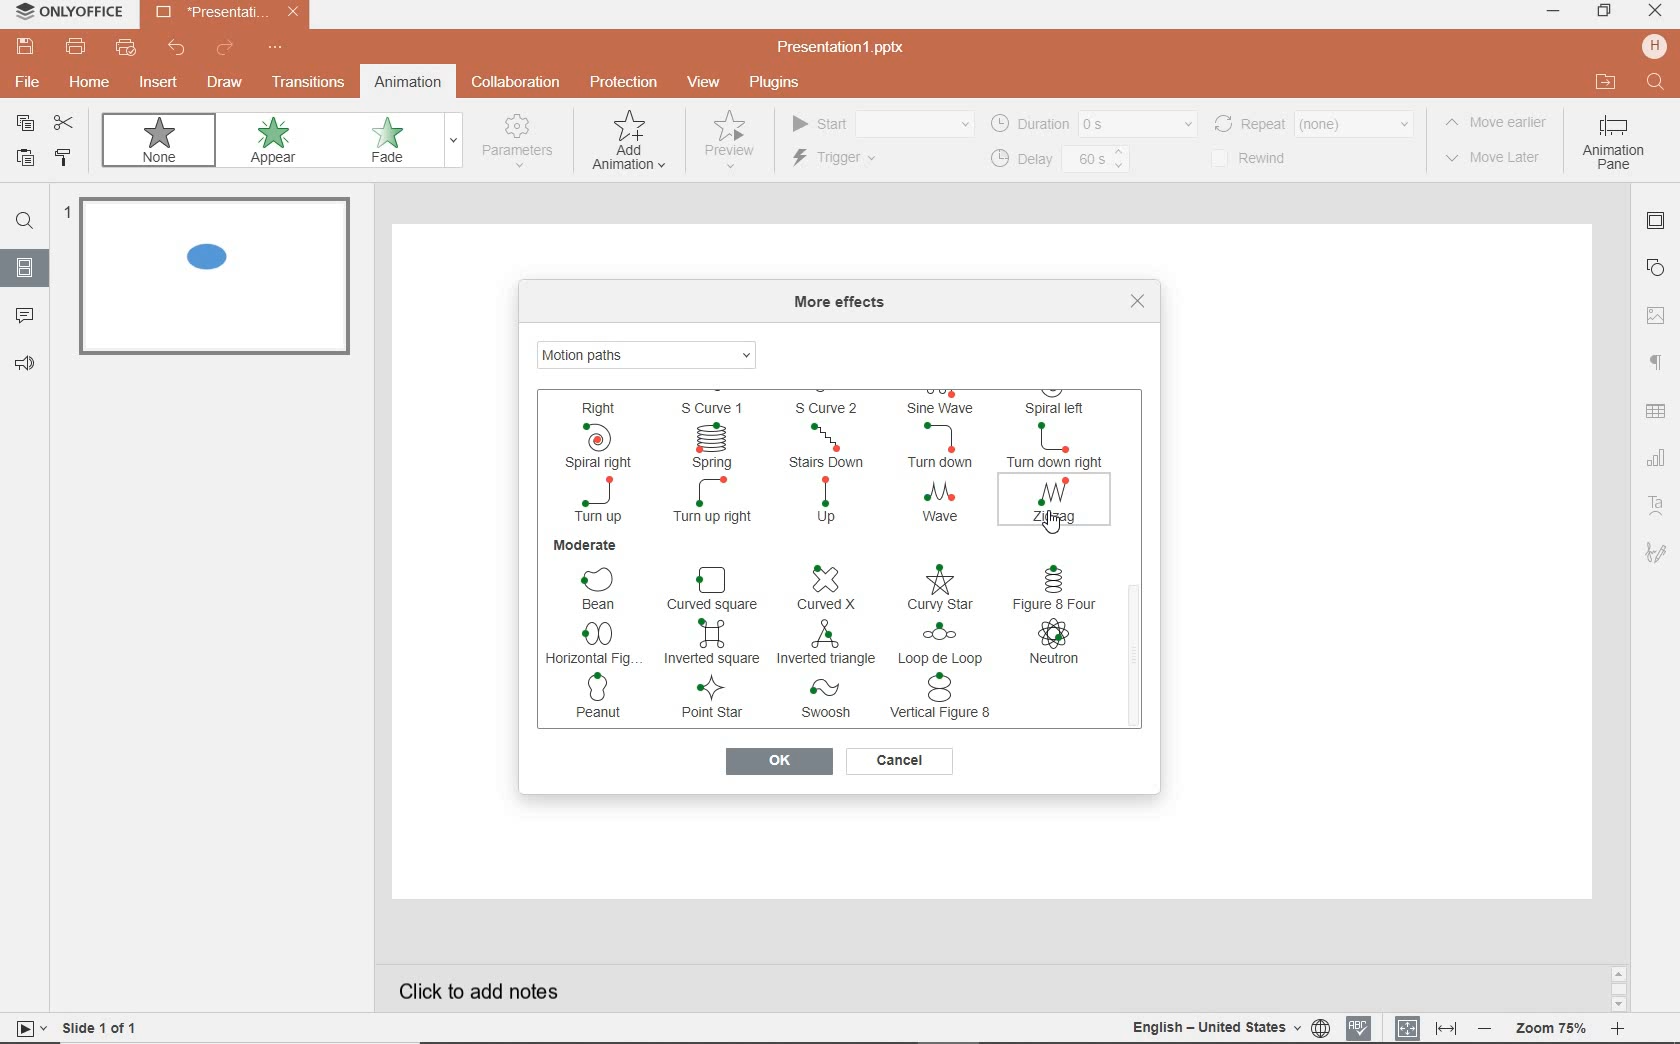 Image resolution: width=1680 pixels, height=1044 pixels. I want to click on rewind, so click(1261, 159).